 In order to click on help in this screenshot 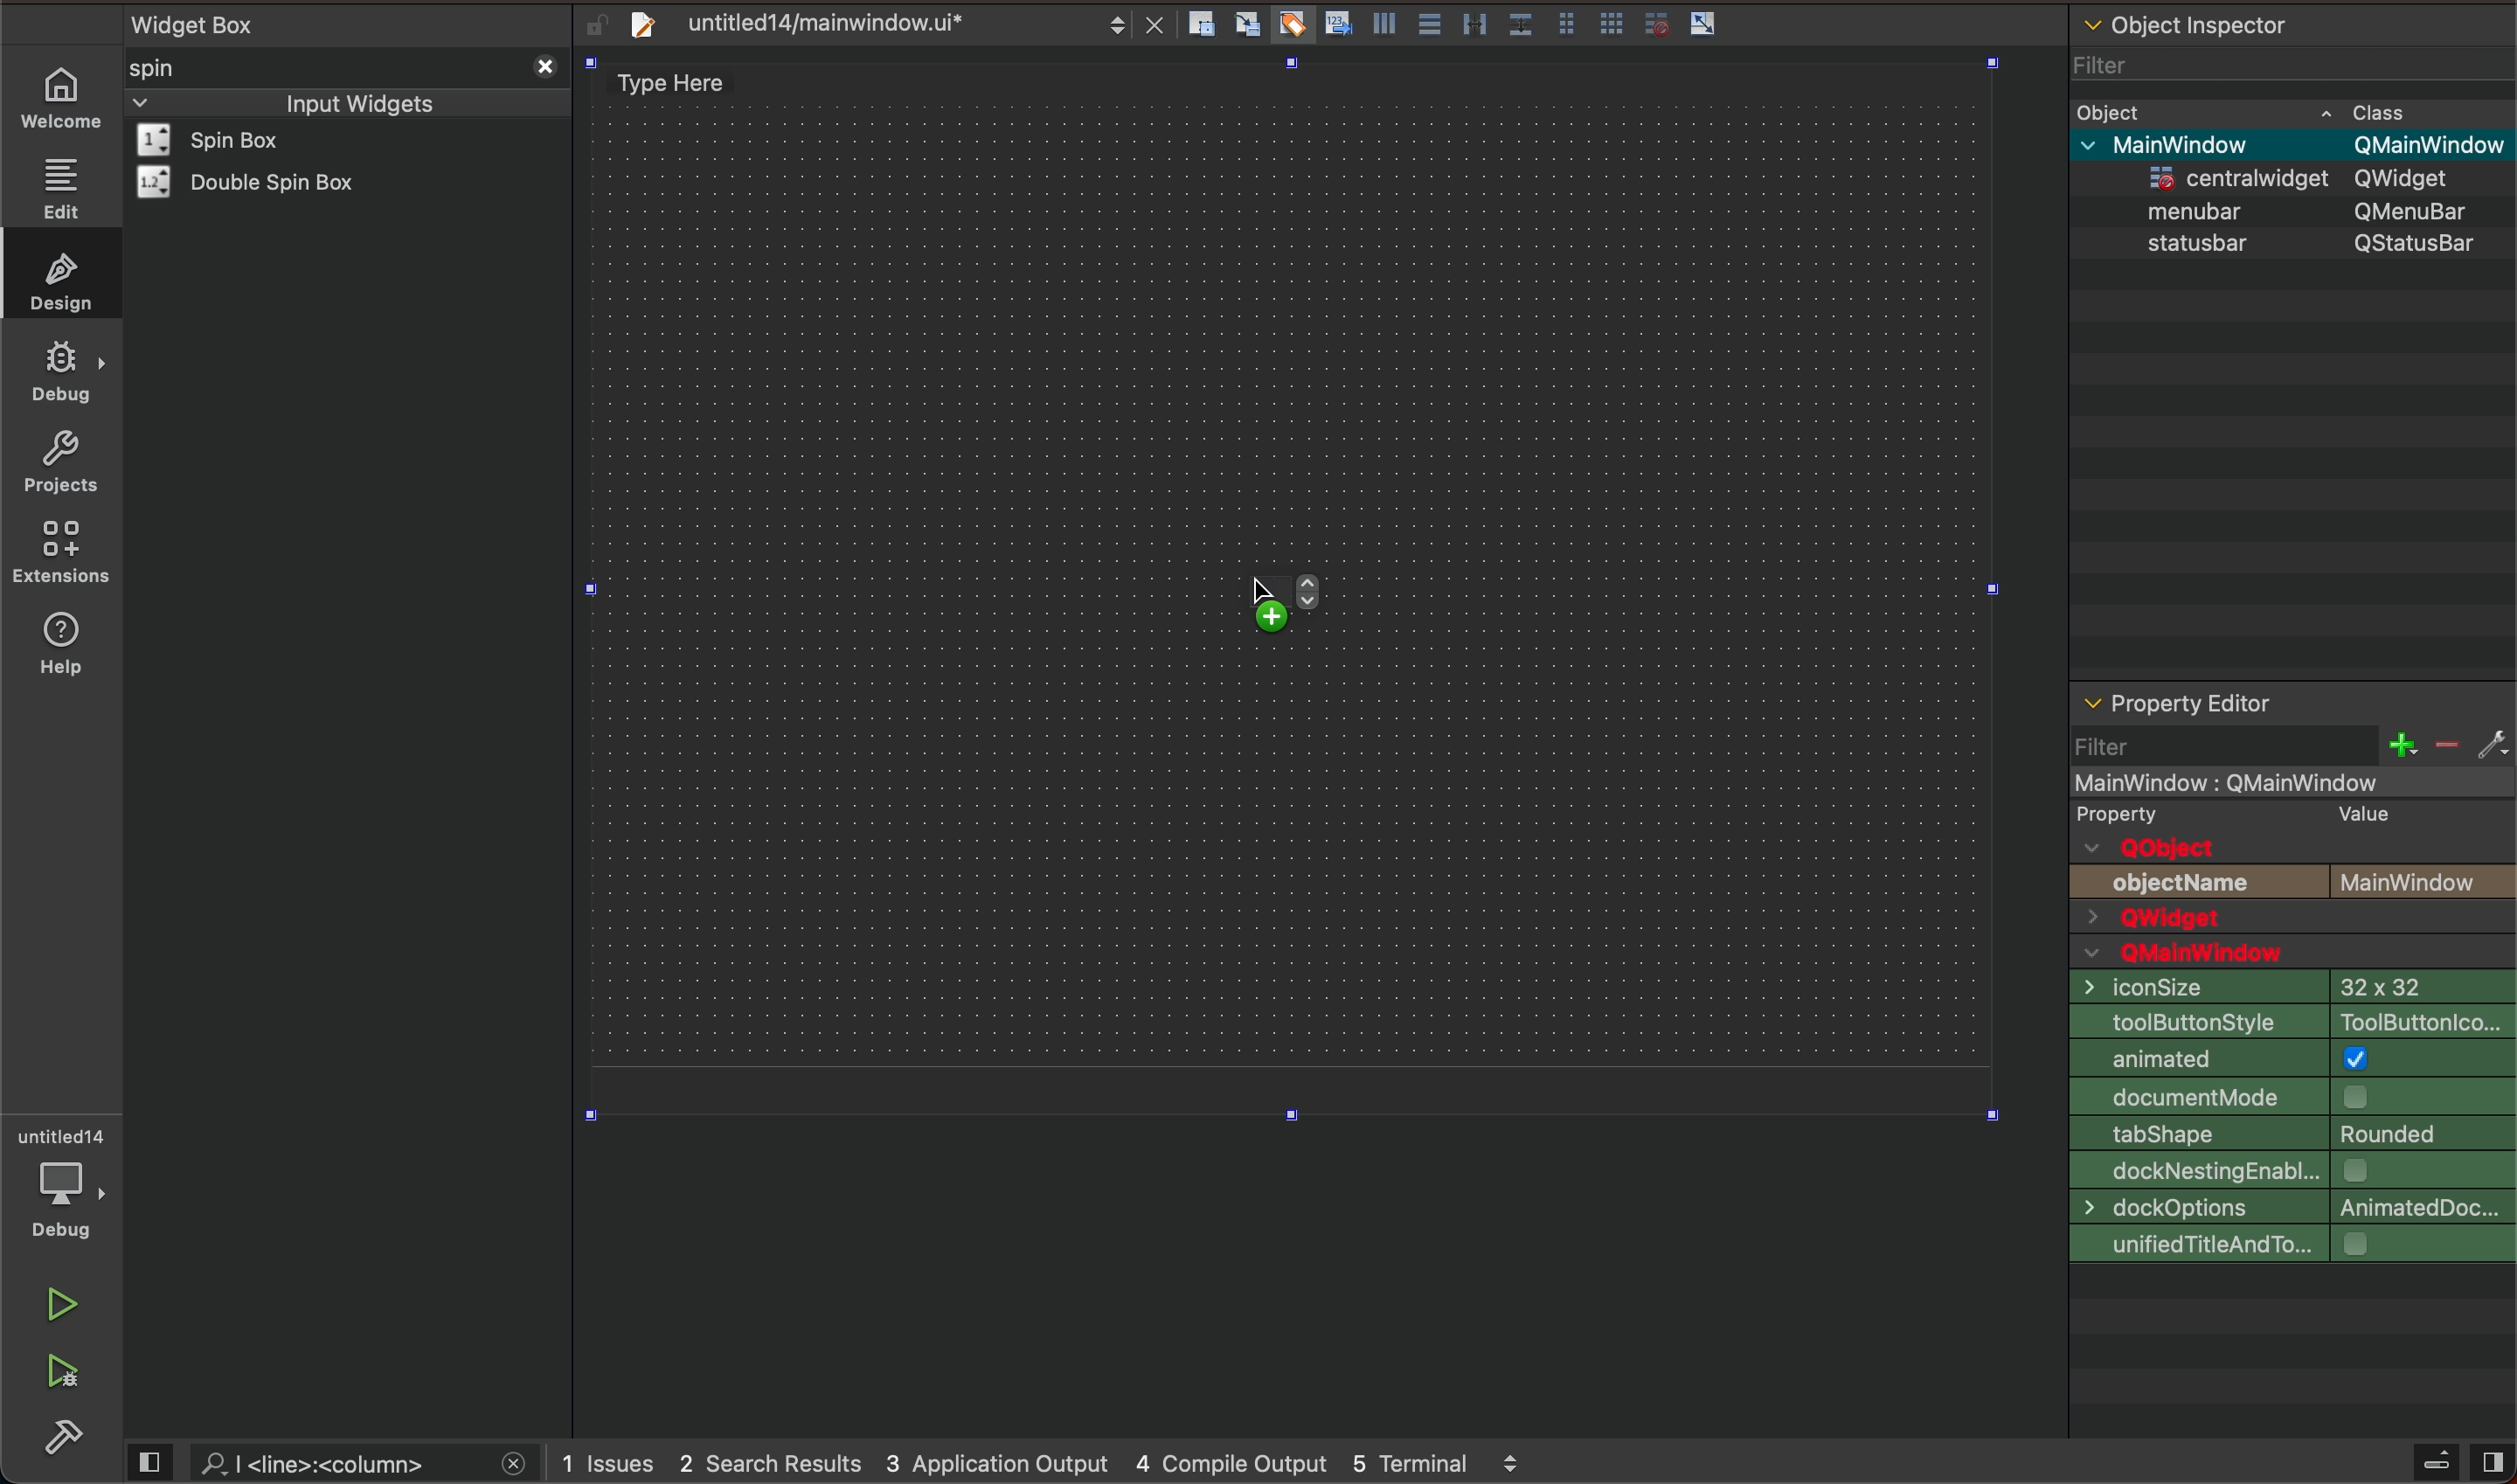, I will do `click(70, 655)`.